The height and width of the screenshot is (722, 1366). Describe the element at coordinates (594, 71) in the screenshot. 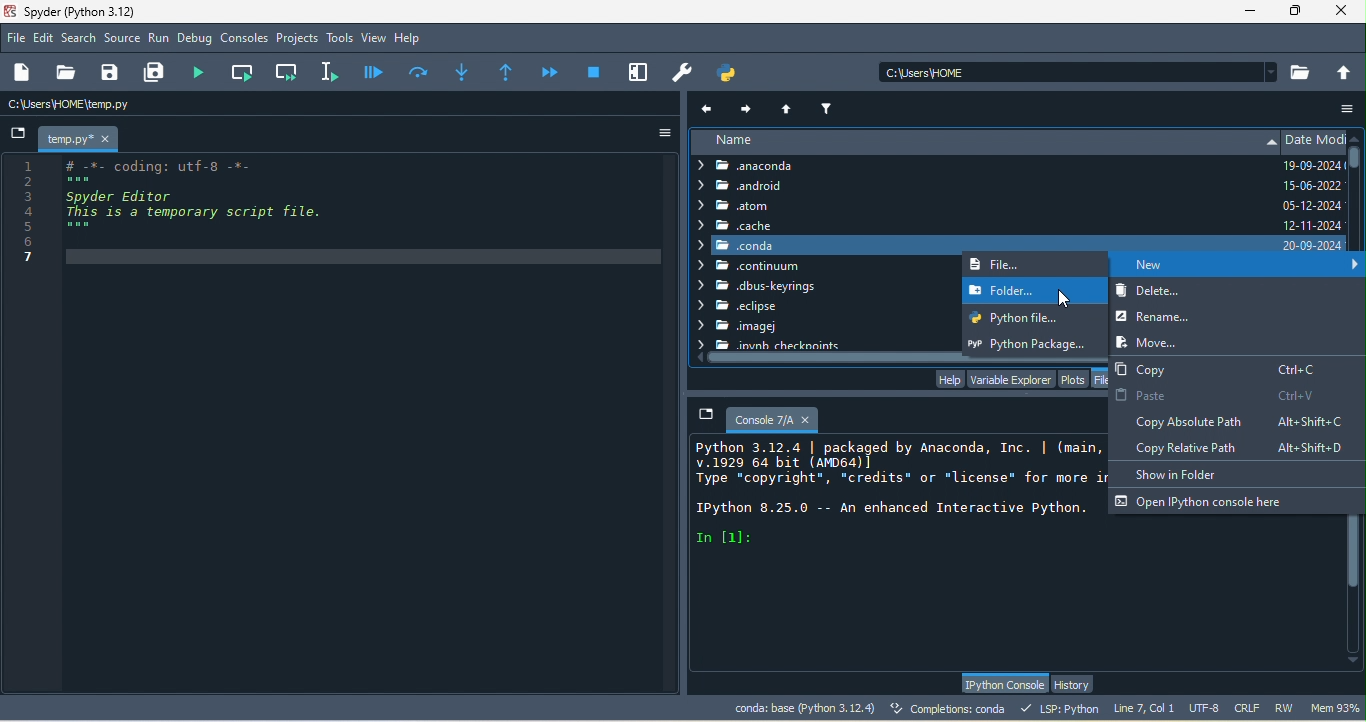

I see `stop debugging` at that location.